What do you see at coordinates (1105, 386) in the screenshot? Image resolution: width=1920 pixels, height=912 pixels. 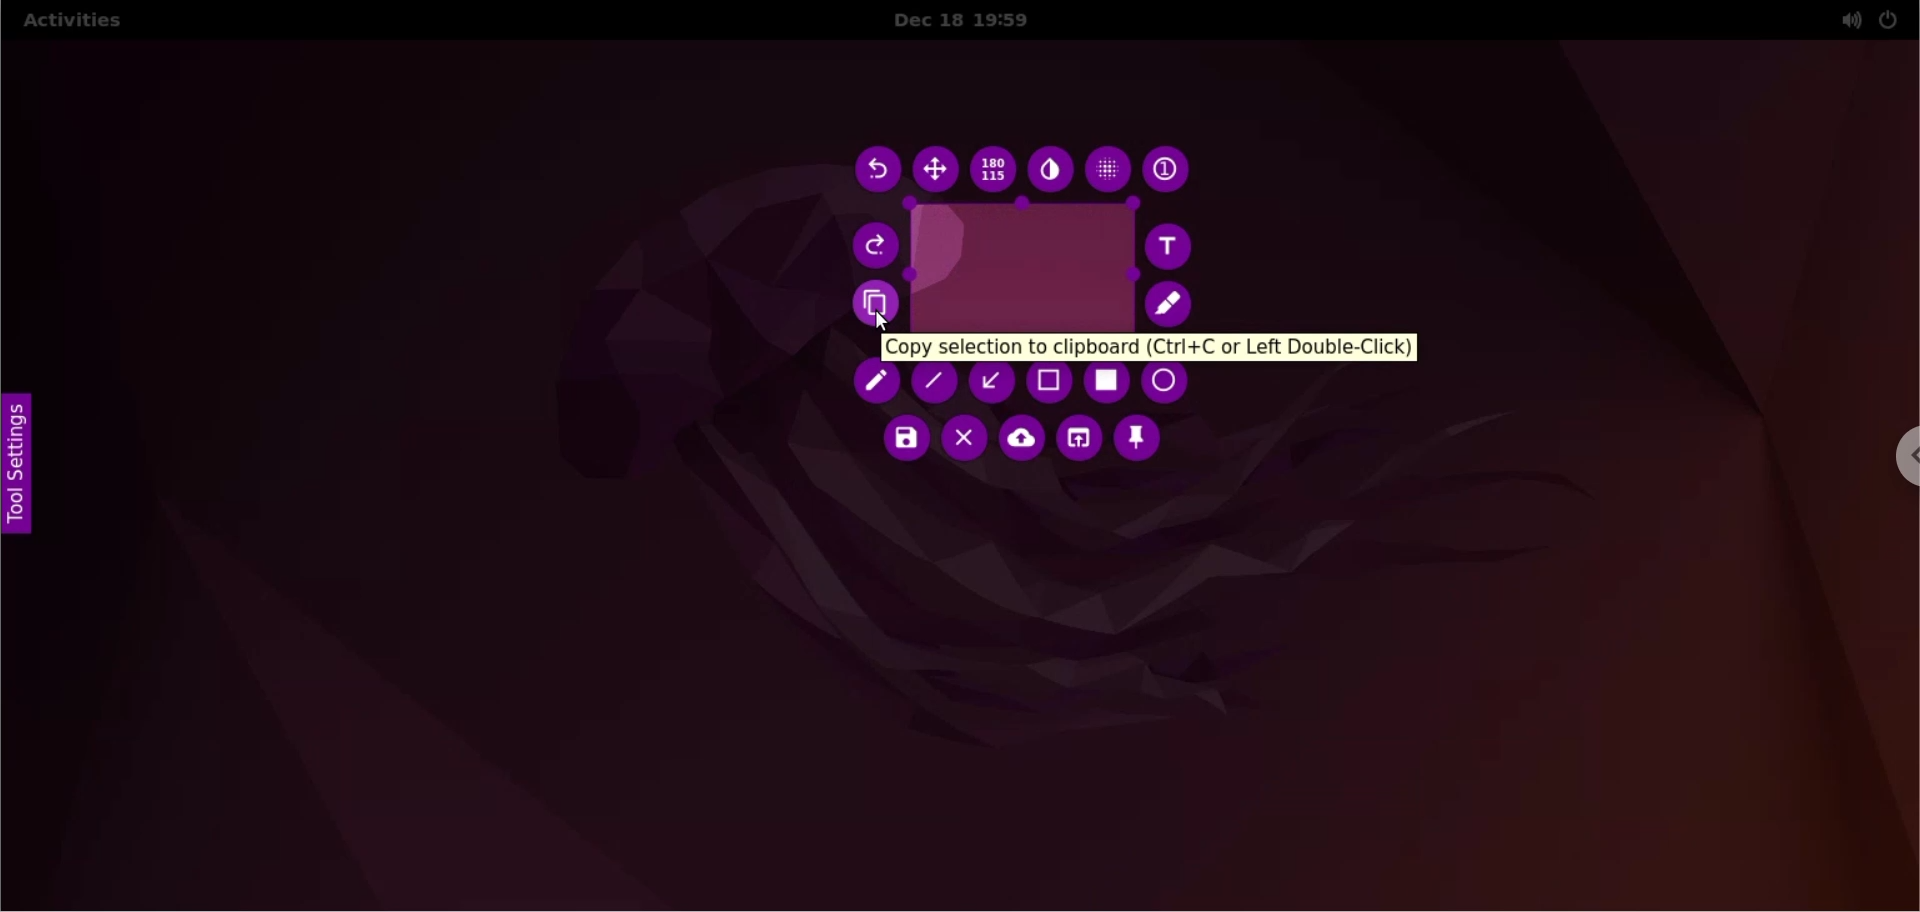 I see `selection as paint tool` at bounding box center [1105, 386].